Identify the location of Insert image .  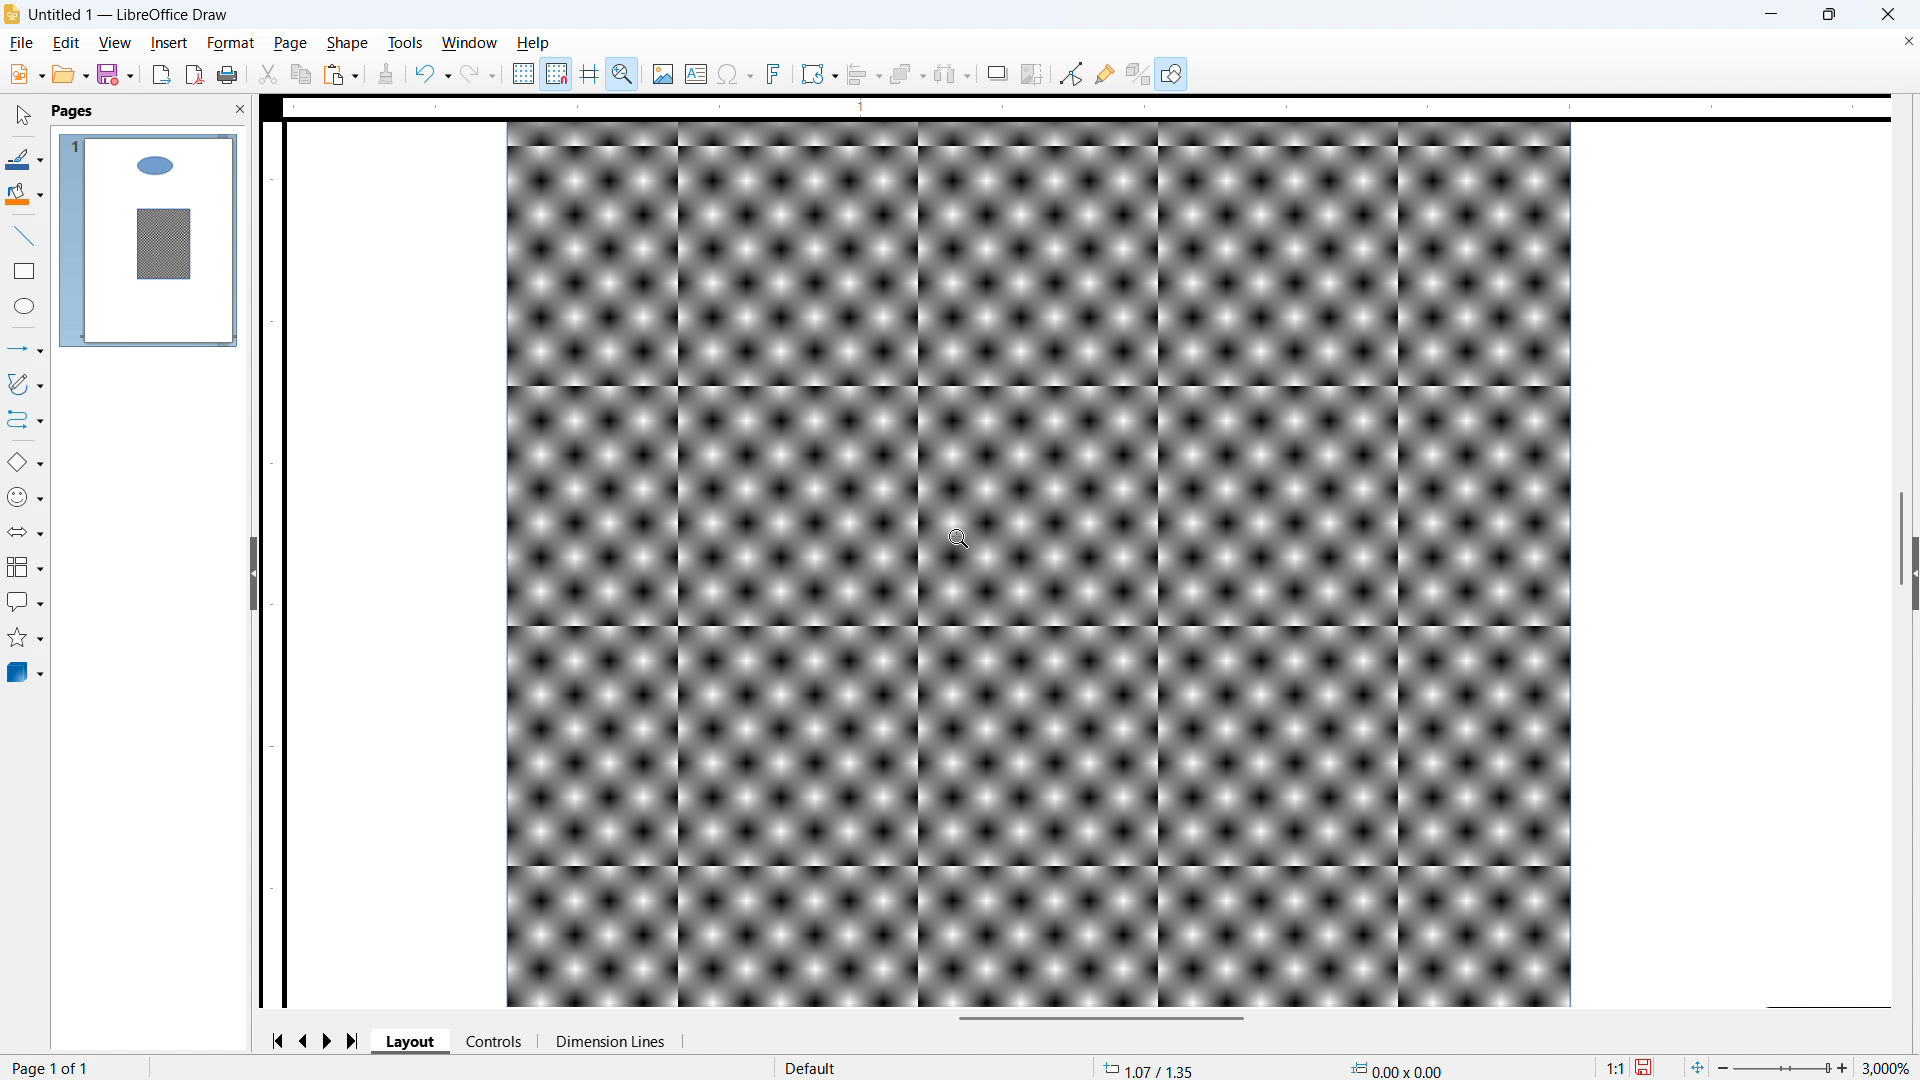
(663, 73).